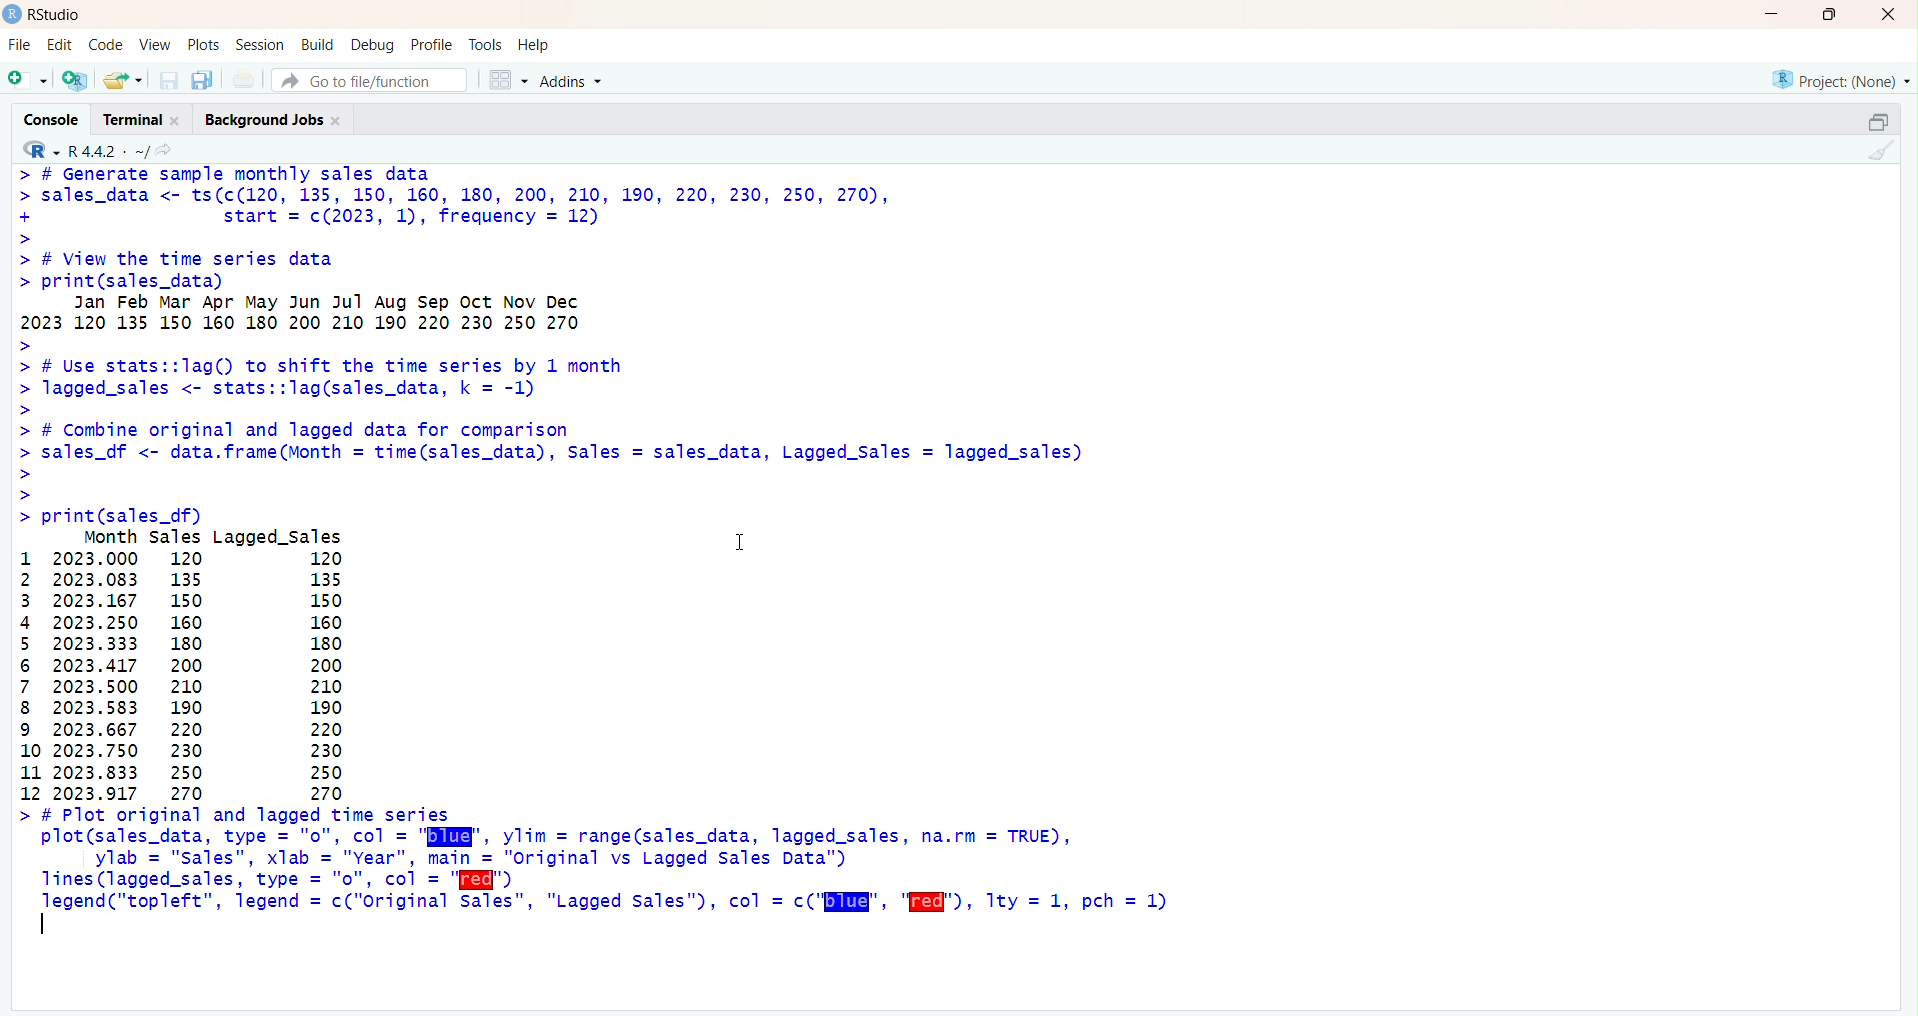 Image resolution: width=1918 pixels, height=1016 pixels. I want to click on > # View the Time series data> print(sales_data), so click(236, 269).